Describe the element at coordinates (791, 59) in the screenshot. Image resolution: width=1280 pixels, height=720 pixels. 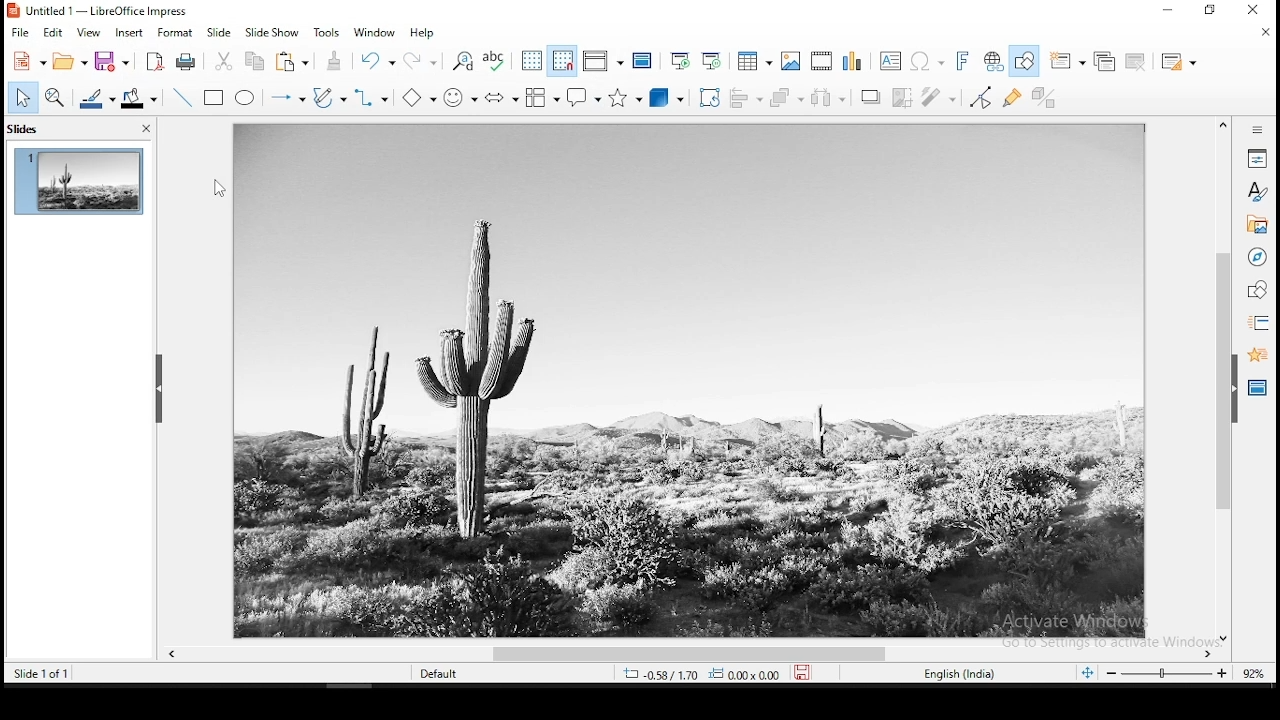
I see `images` at that location.